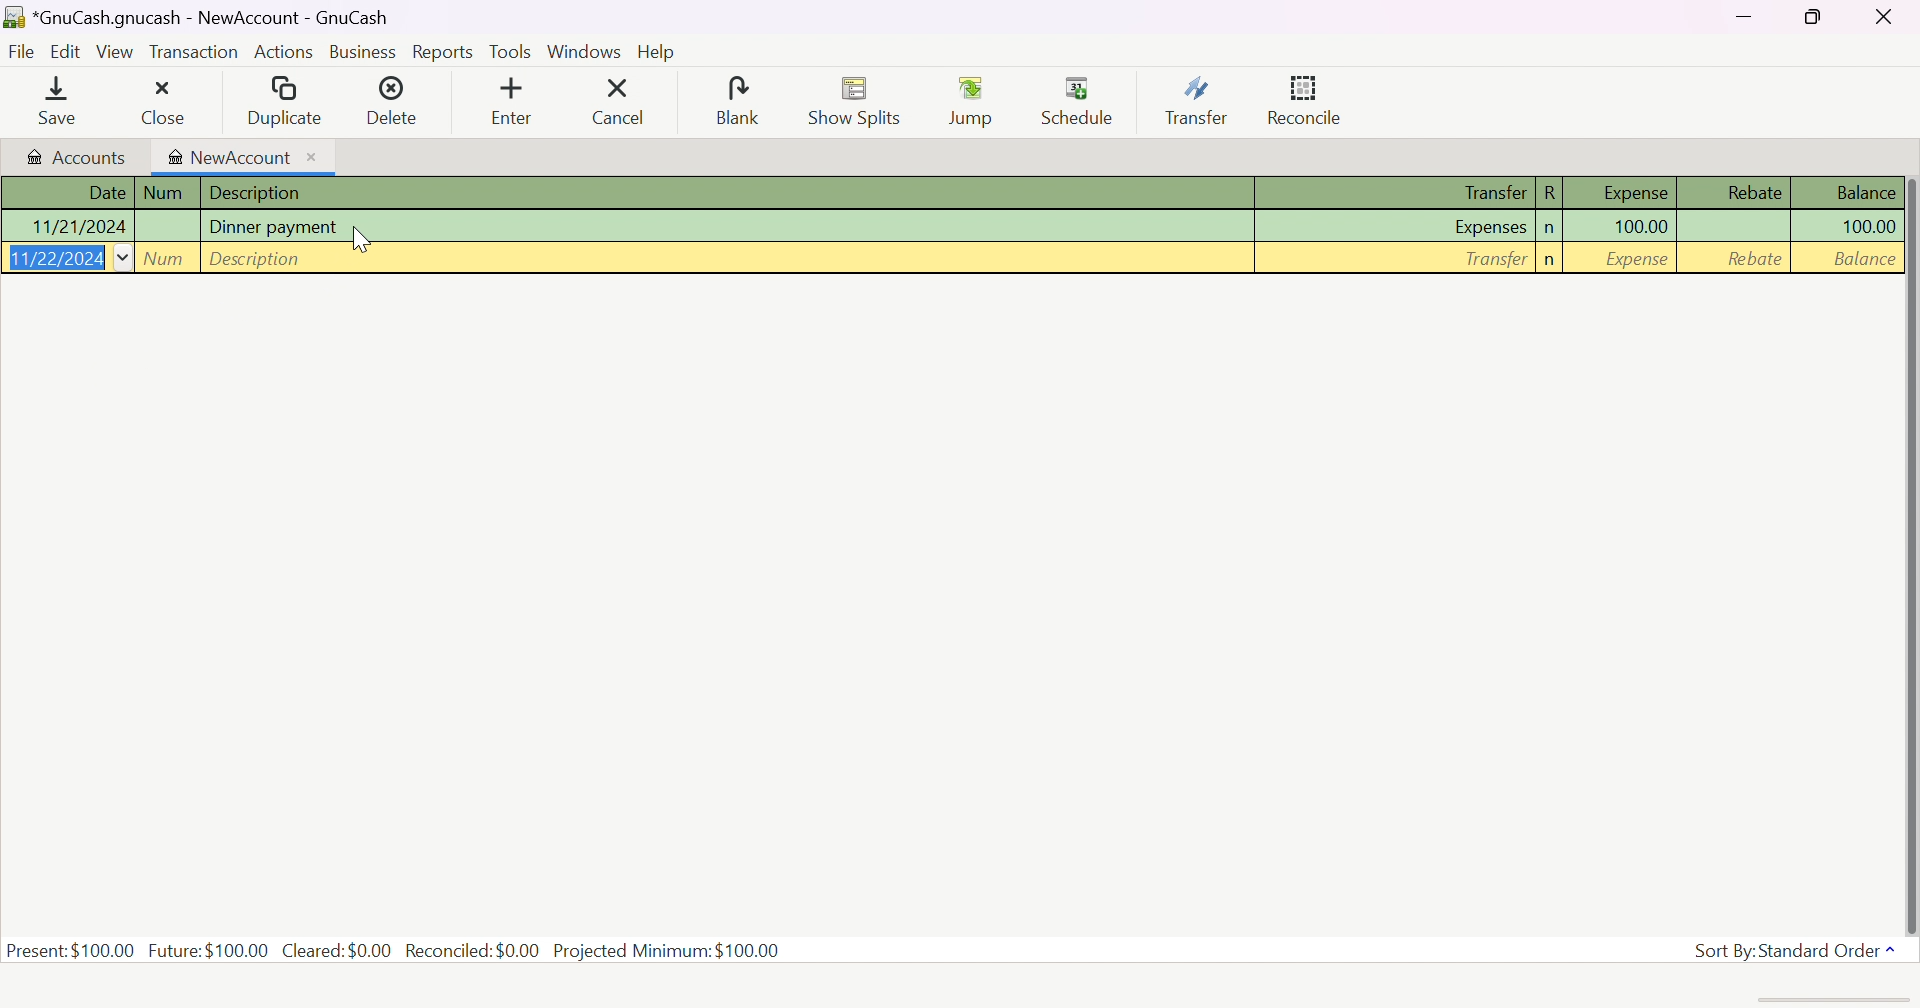 This screenshot has width=1920, height=1008. Describe the element at coordinates (1886, 17) in the screenshot. I see `Close` at that location.